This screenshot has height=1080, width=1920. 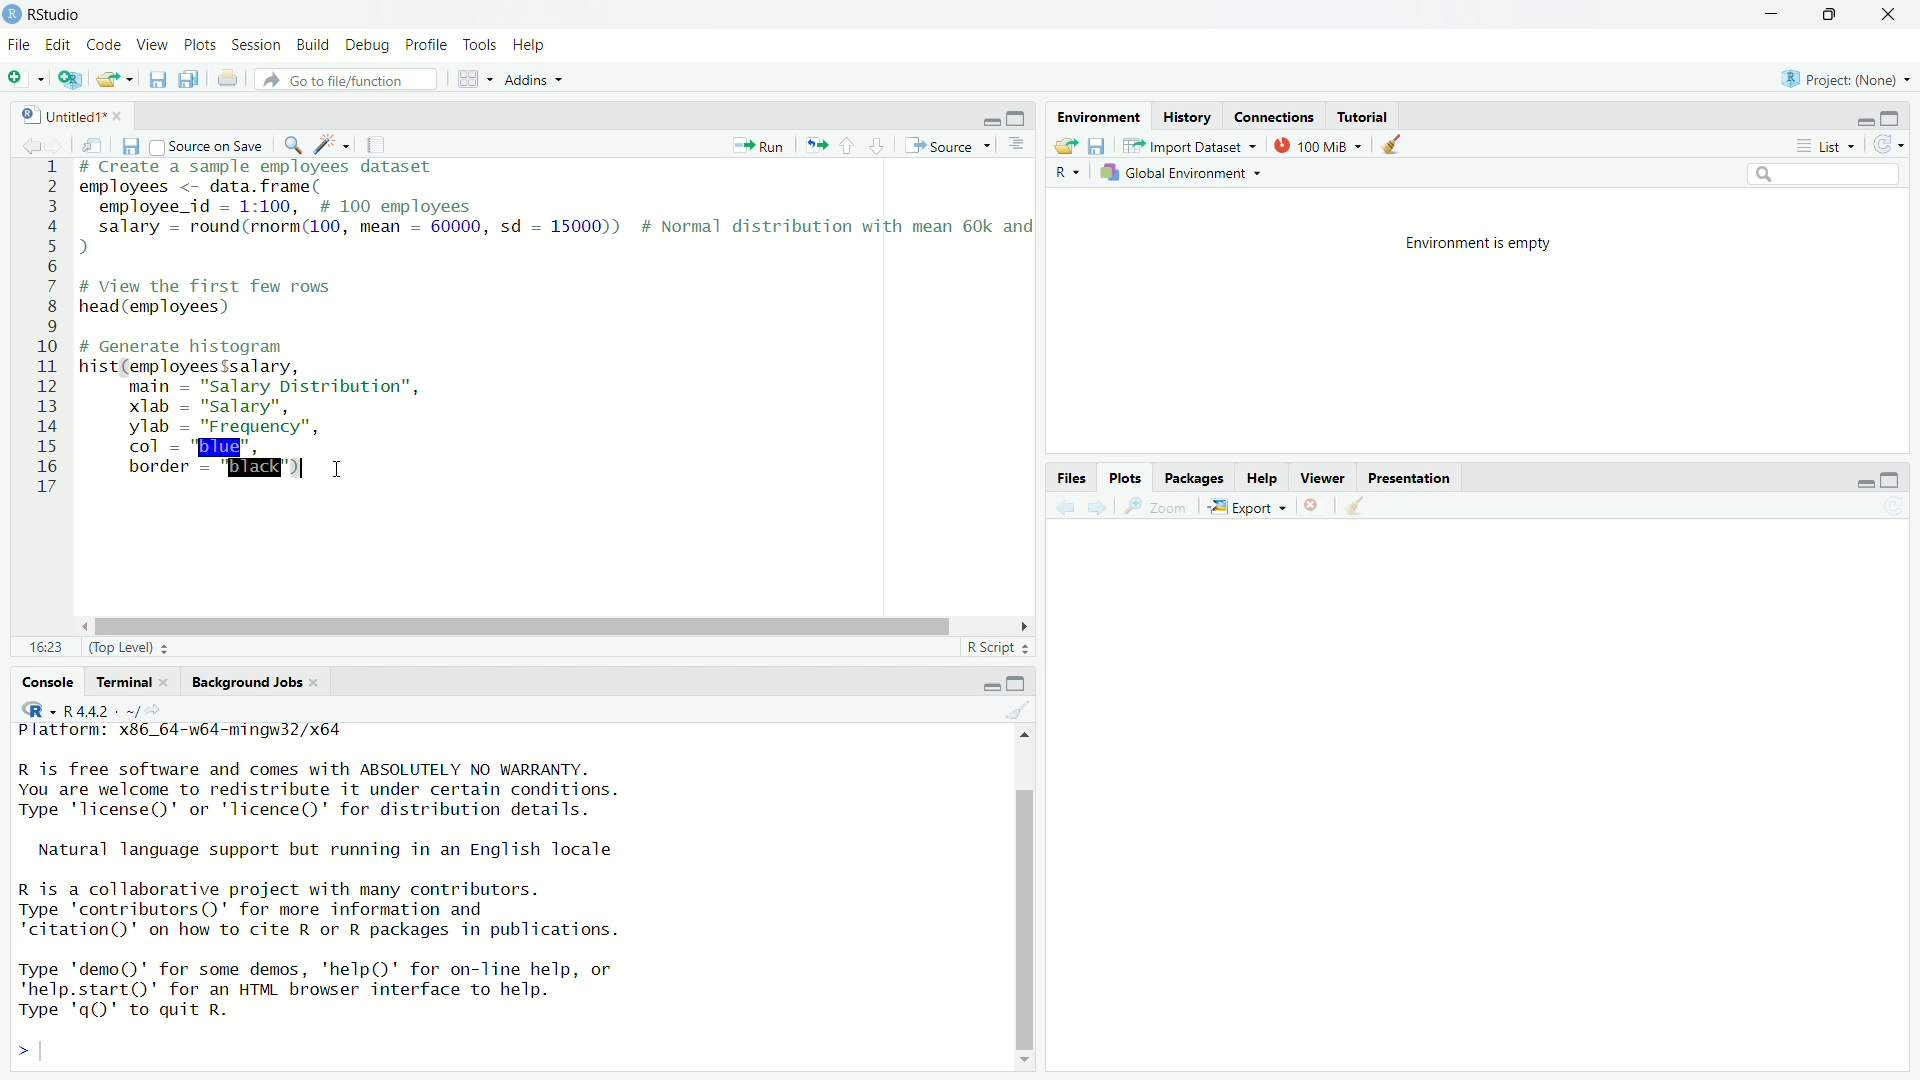 I want to click on Scroll bar, so click(x=550, y=625).